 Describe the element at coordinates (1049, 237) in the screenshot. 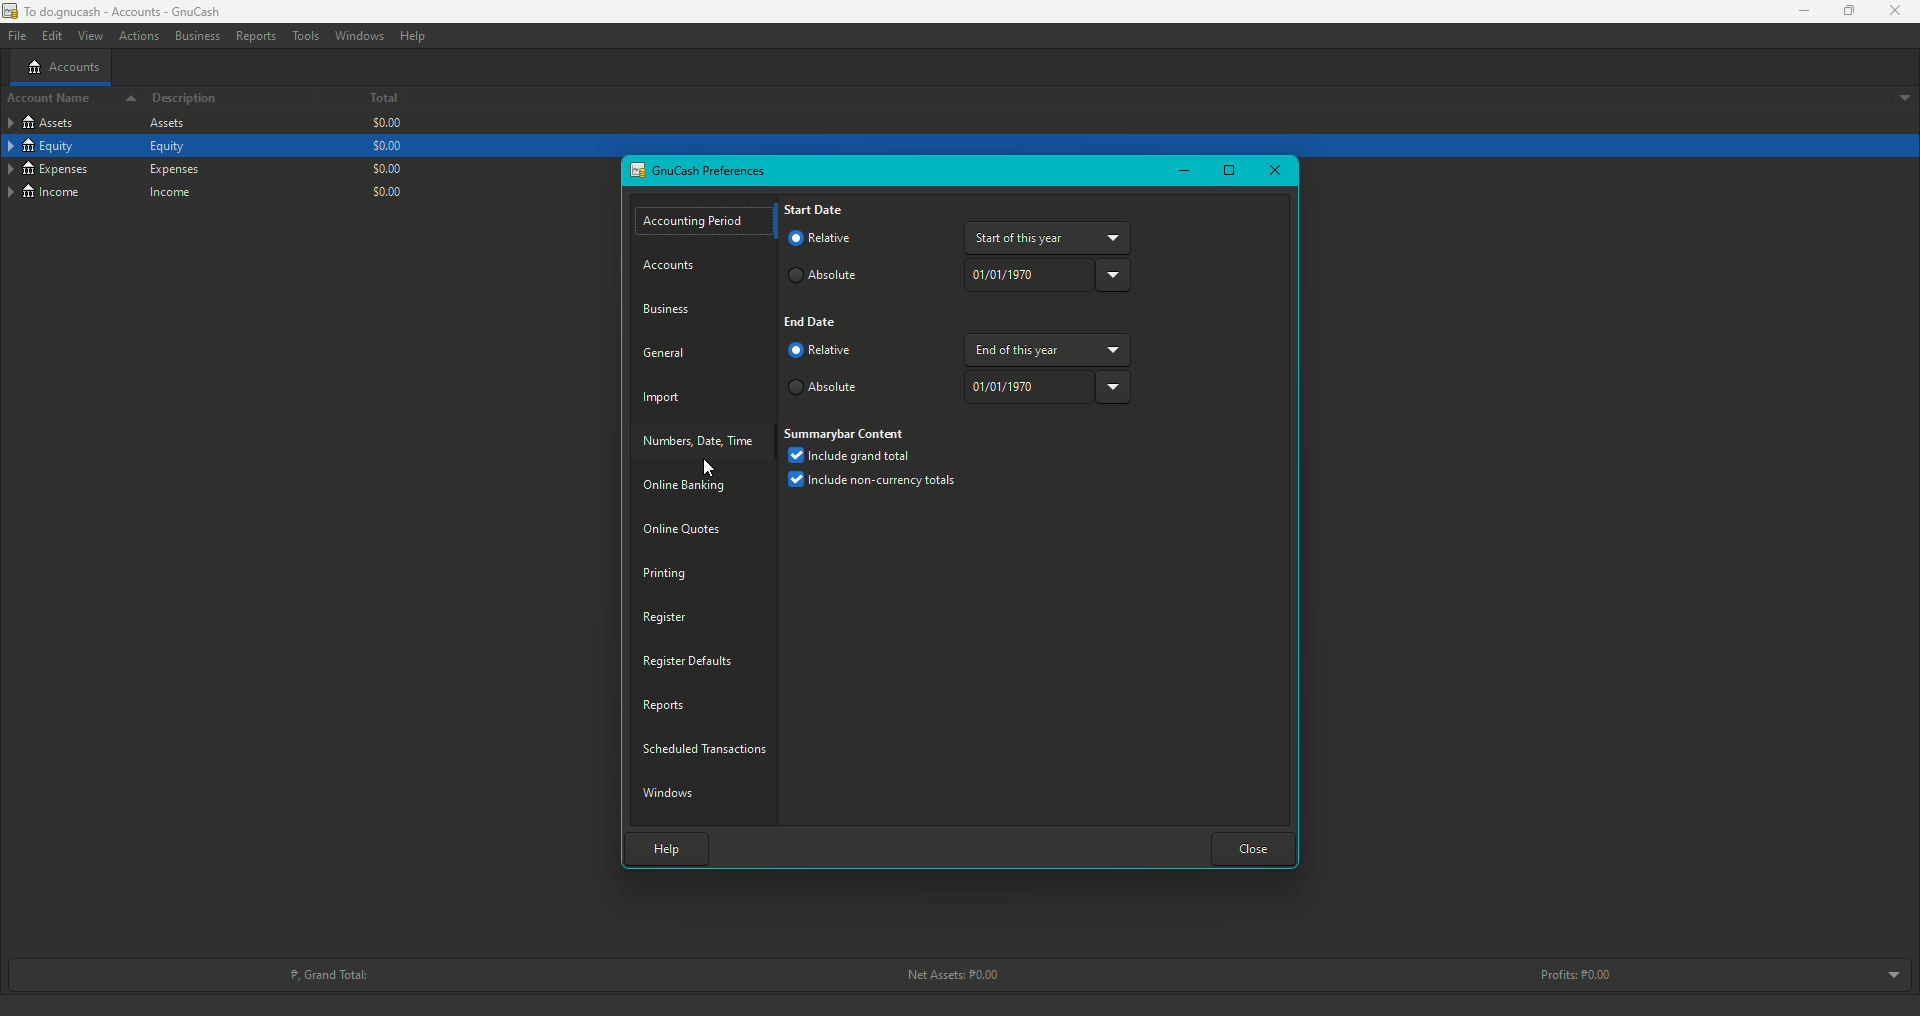

I see `Start of this year` at that location.